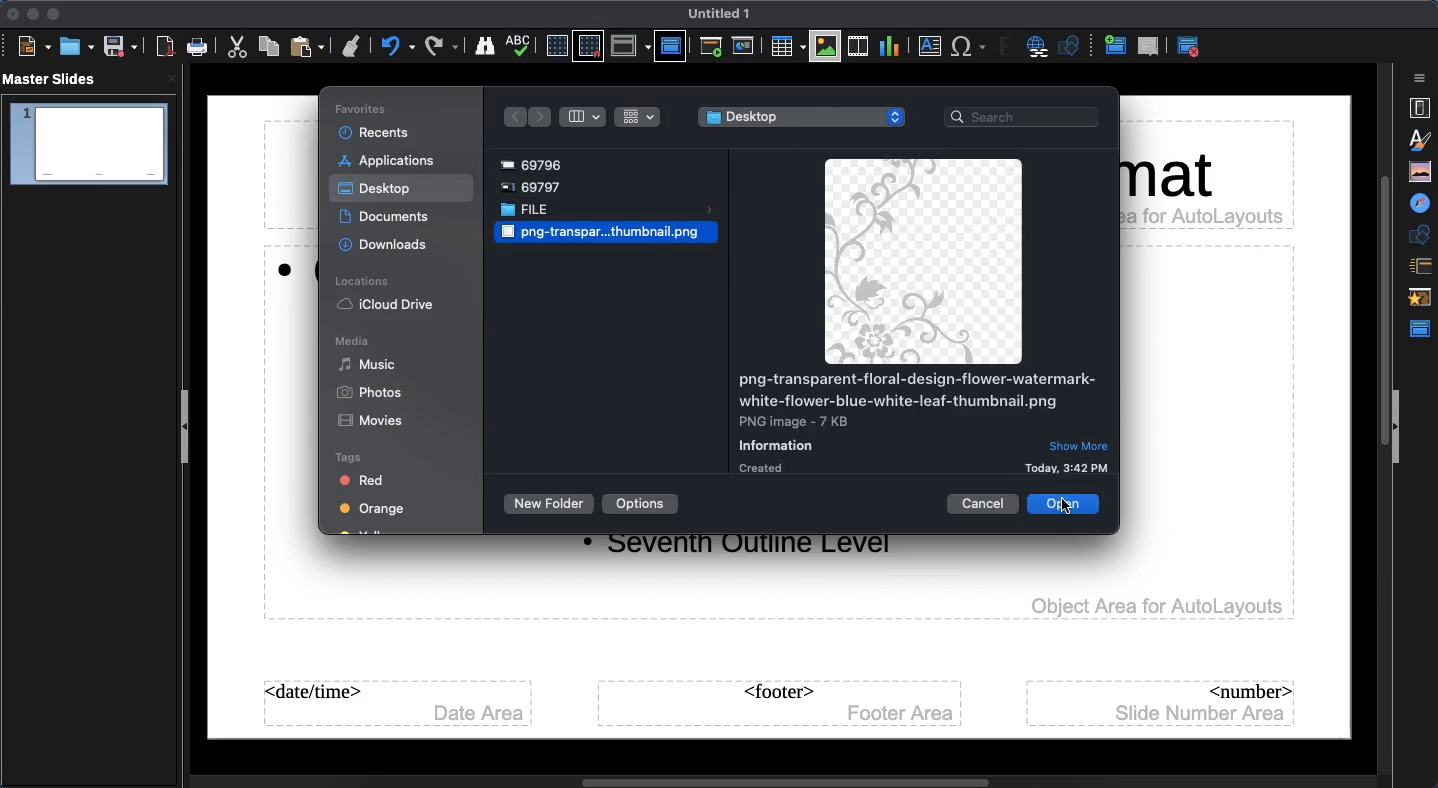  Describe the element at coordinates (720, 14) in the screenshot. I see `Untitled` at that location.